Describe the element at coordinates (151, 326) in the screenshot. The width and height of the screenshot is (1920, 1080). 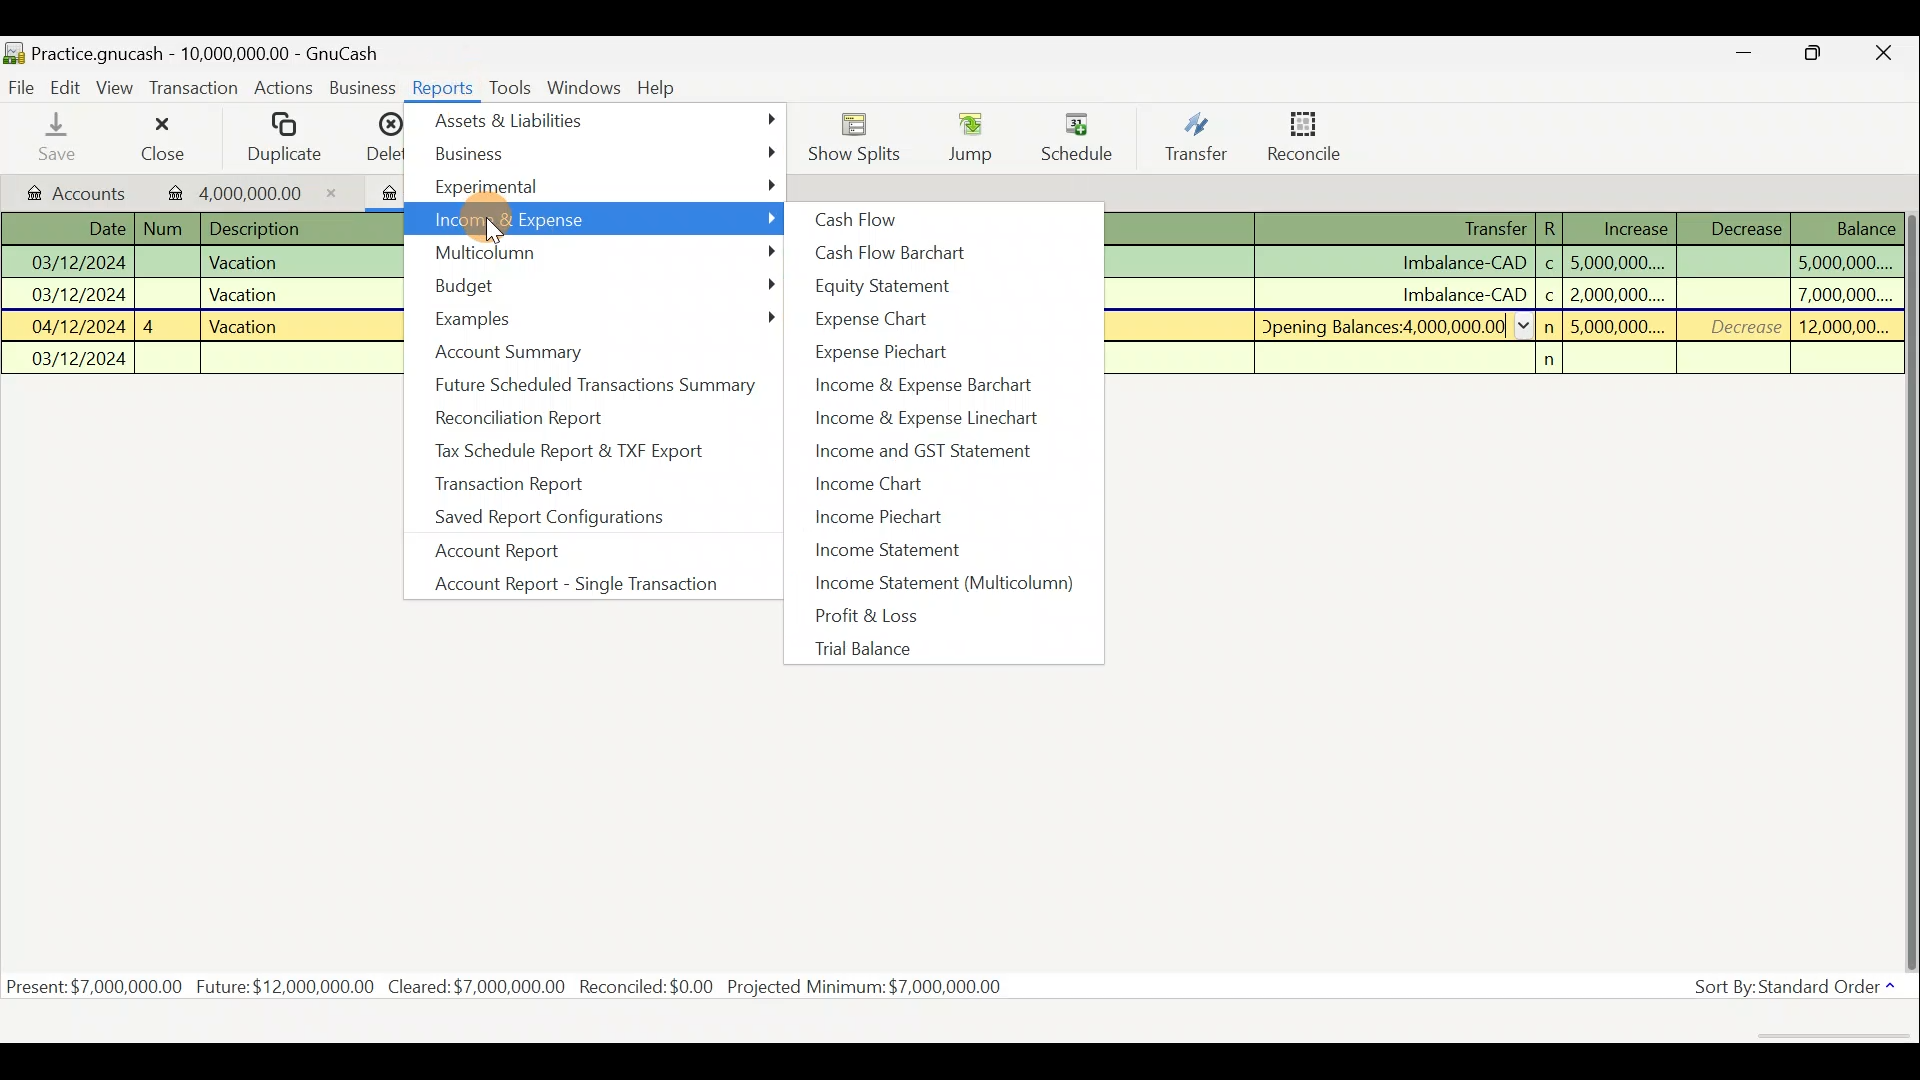
I see `4` at that location.